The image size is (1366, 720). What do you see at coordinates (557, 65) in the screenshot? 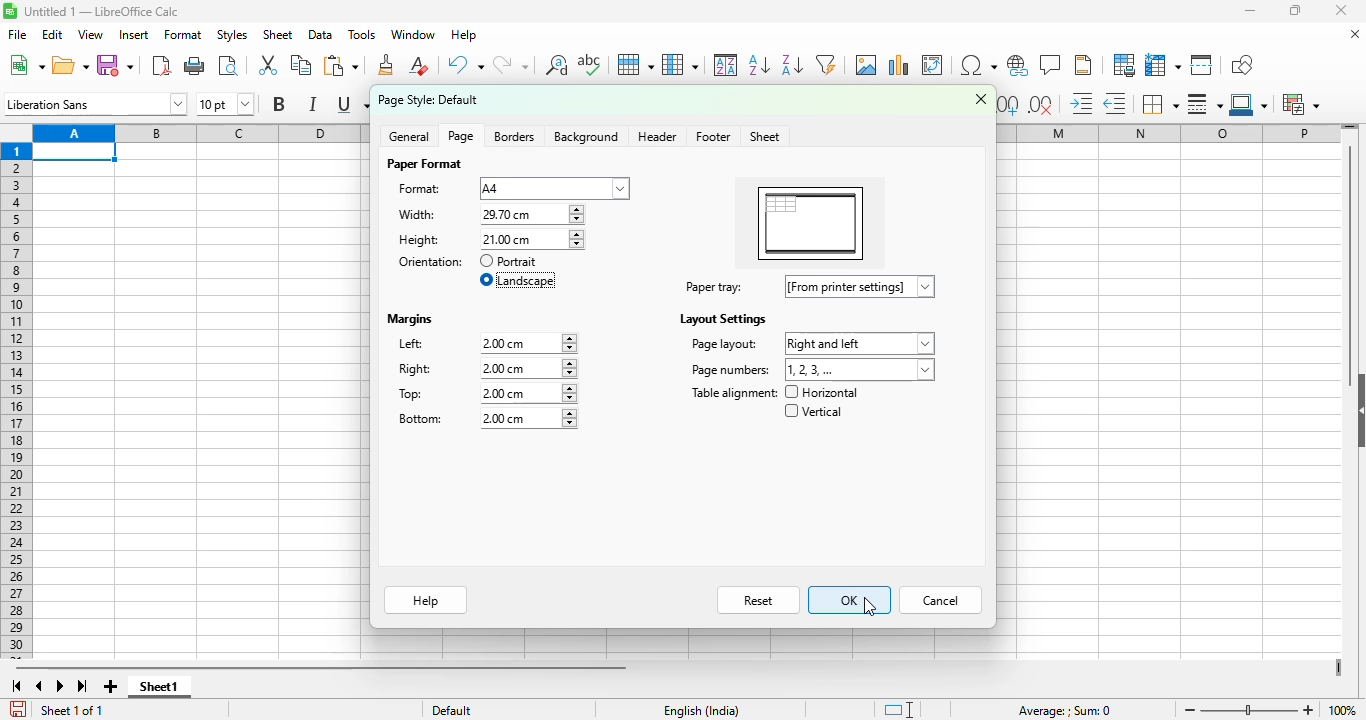
I see `find and replace ` at bounding box center [557, 65].